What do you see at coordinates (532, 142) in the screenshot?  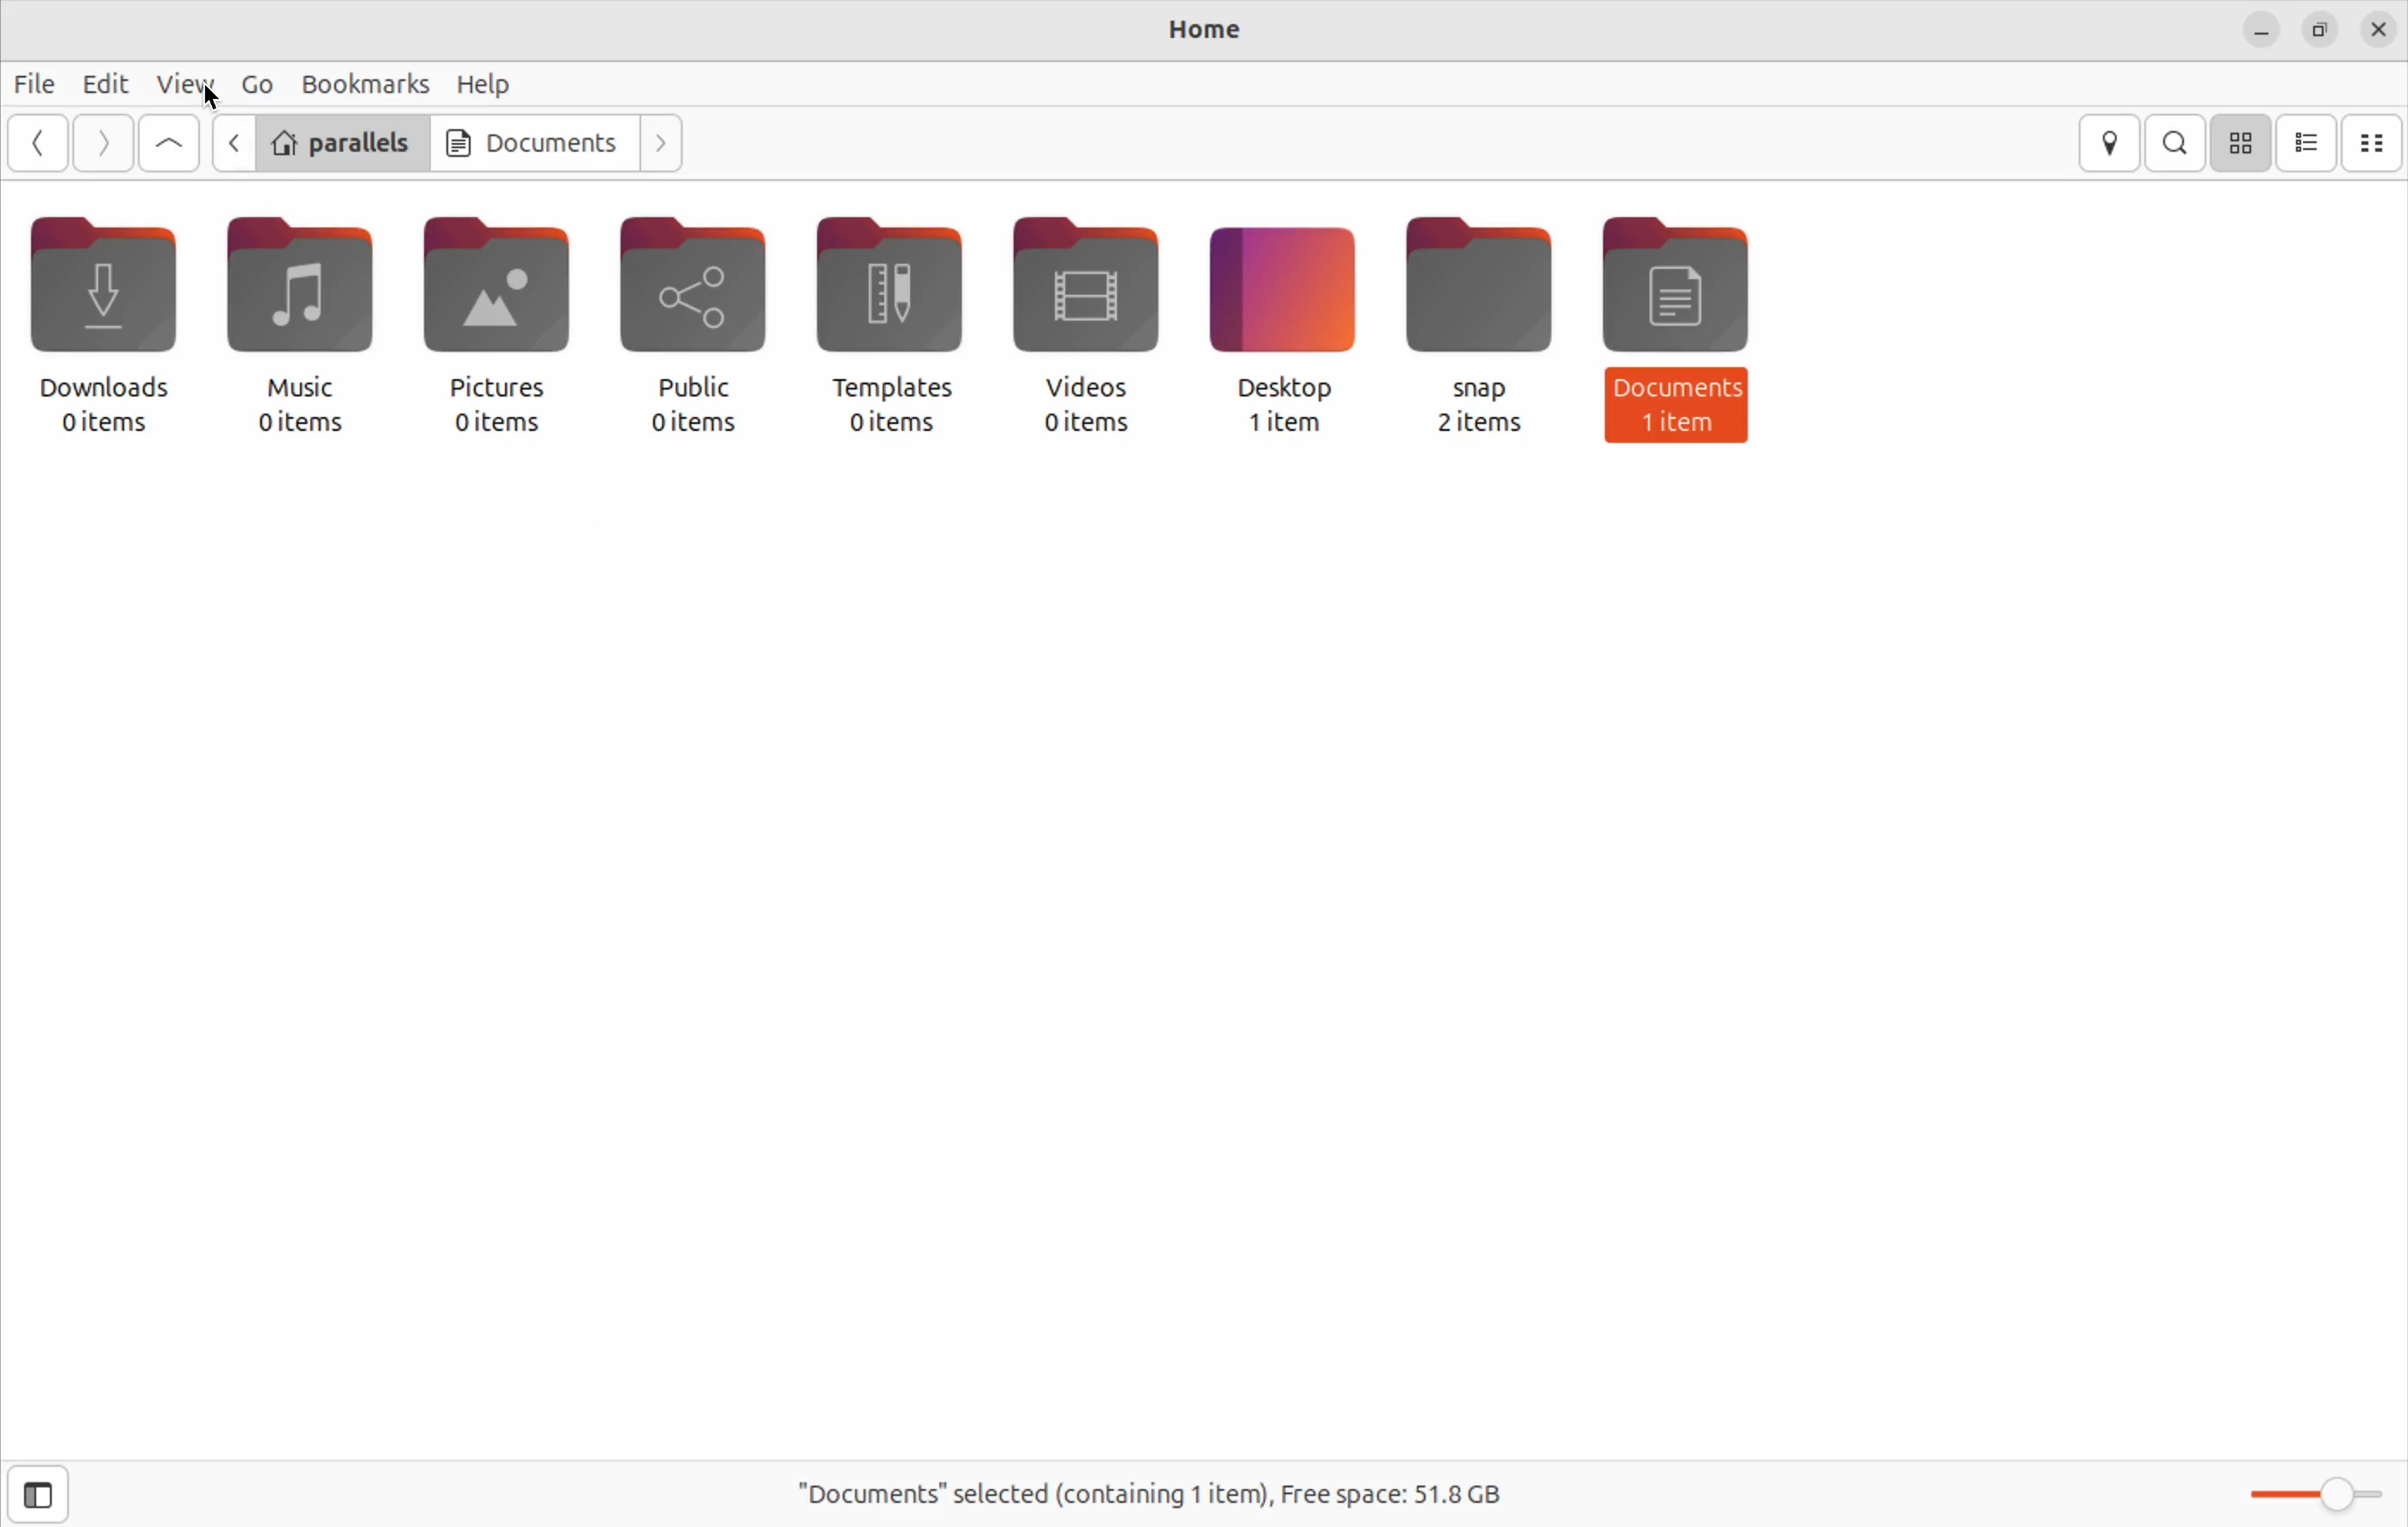 I see `Documents` at bounding box center [532, 142].